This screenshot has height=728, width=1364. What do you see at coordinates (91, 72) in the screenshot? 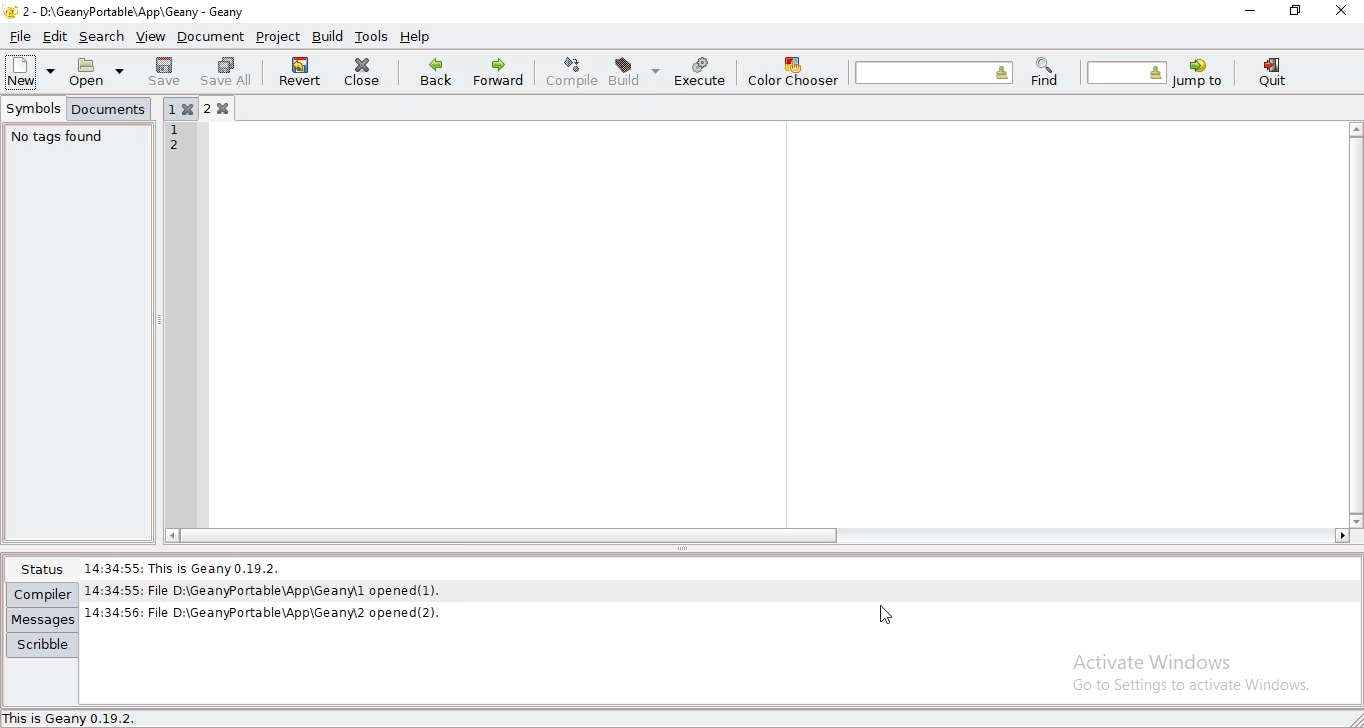
I see `open` at bounding box center [91, 72].